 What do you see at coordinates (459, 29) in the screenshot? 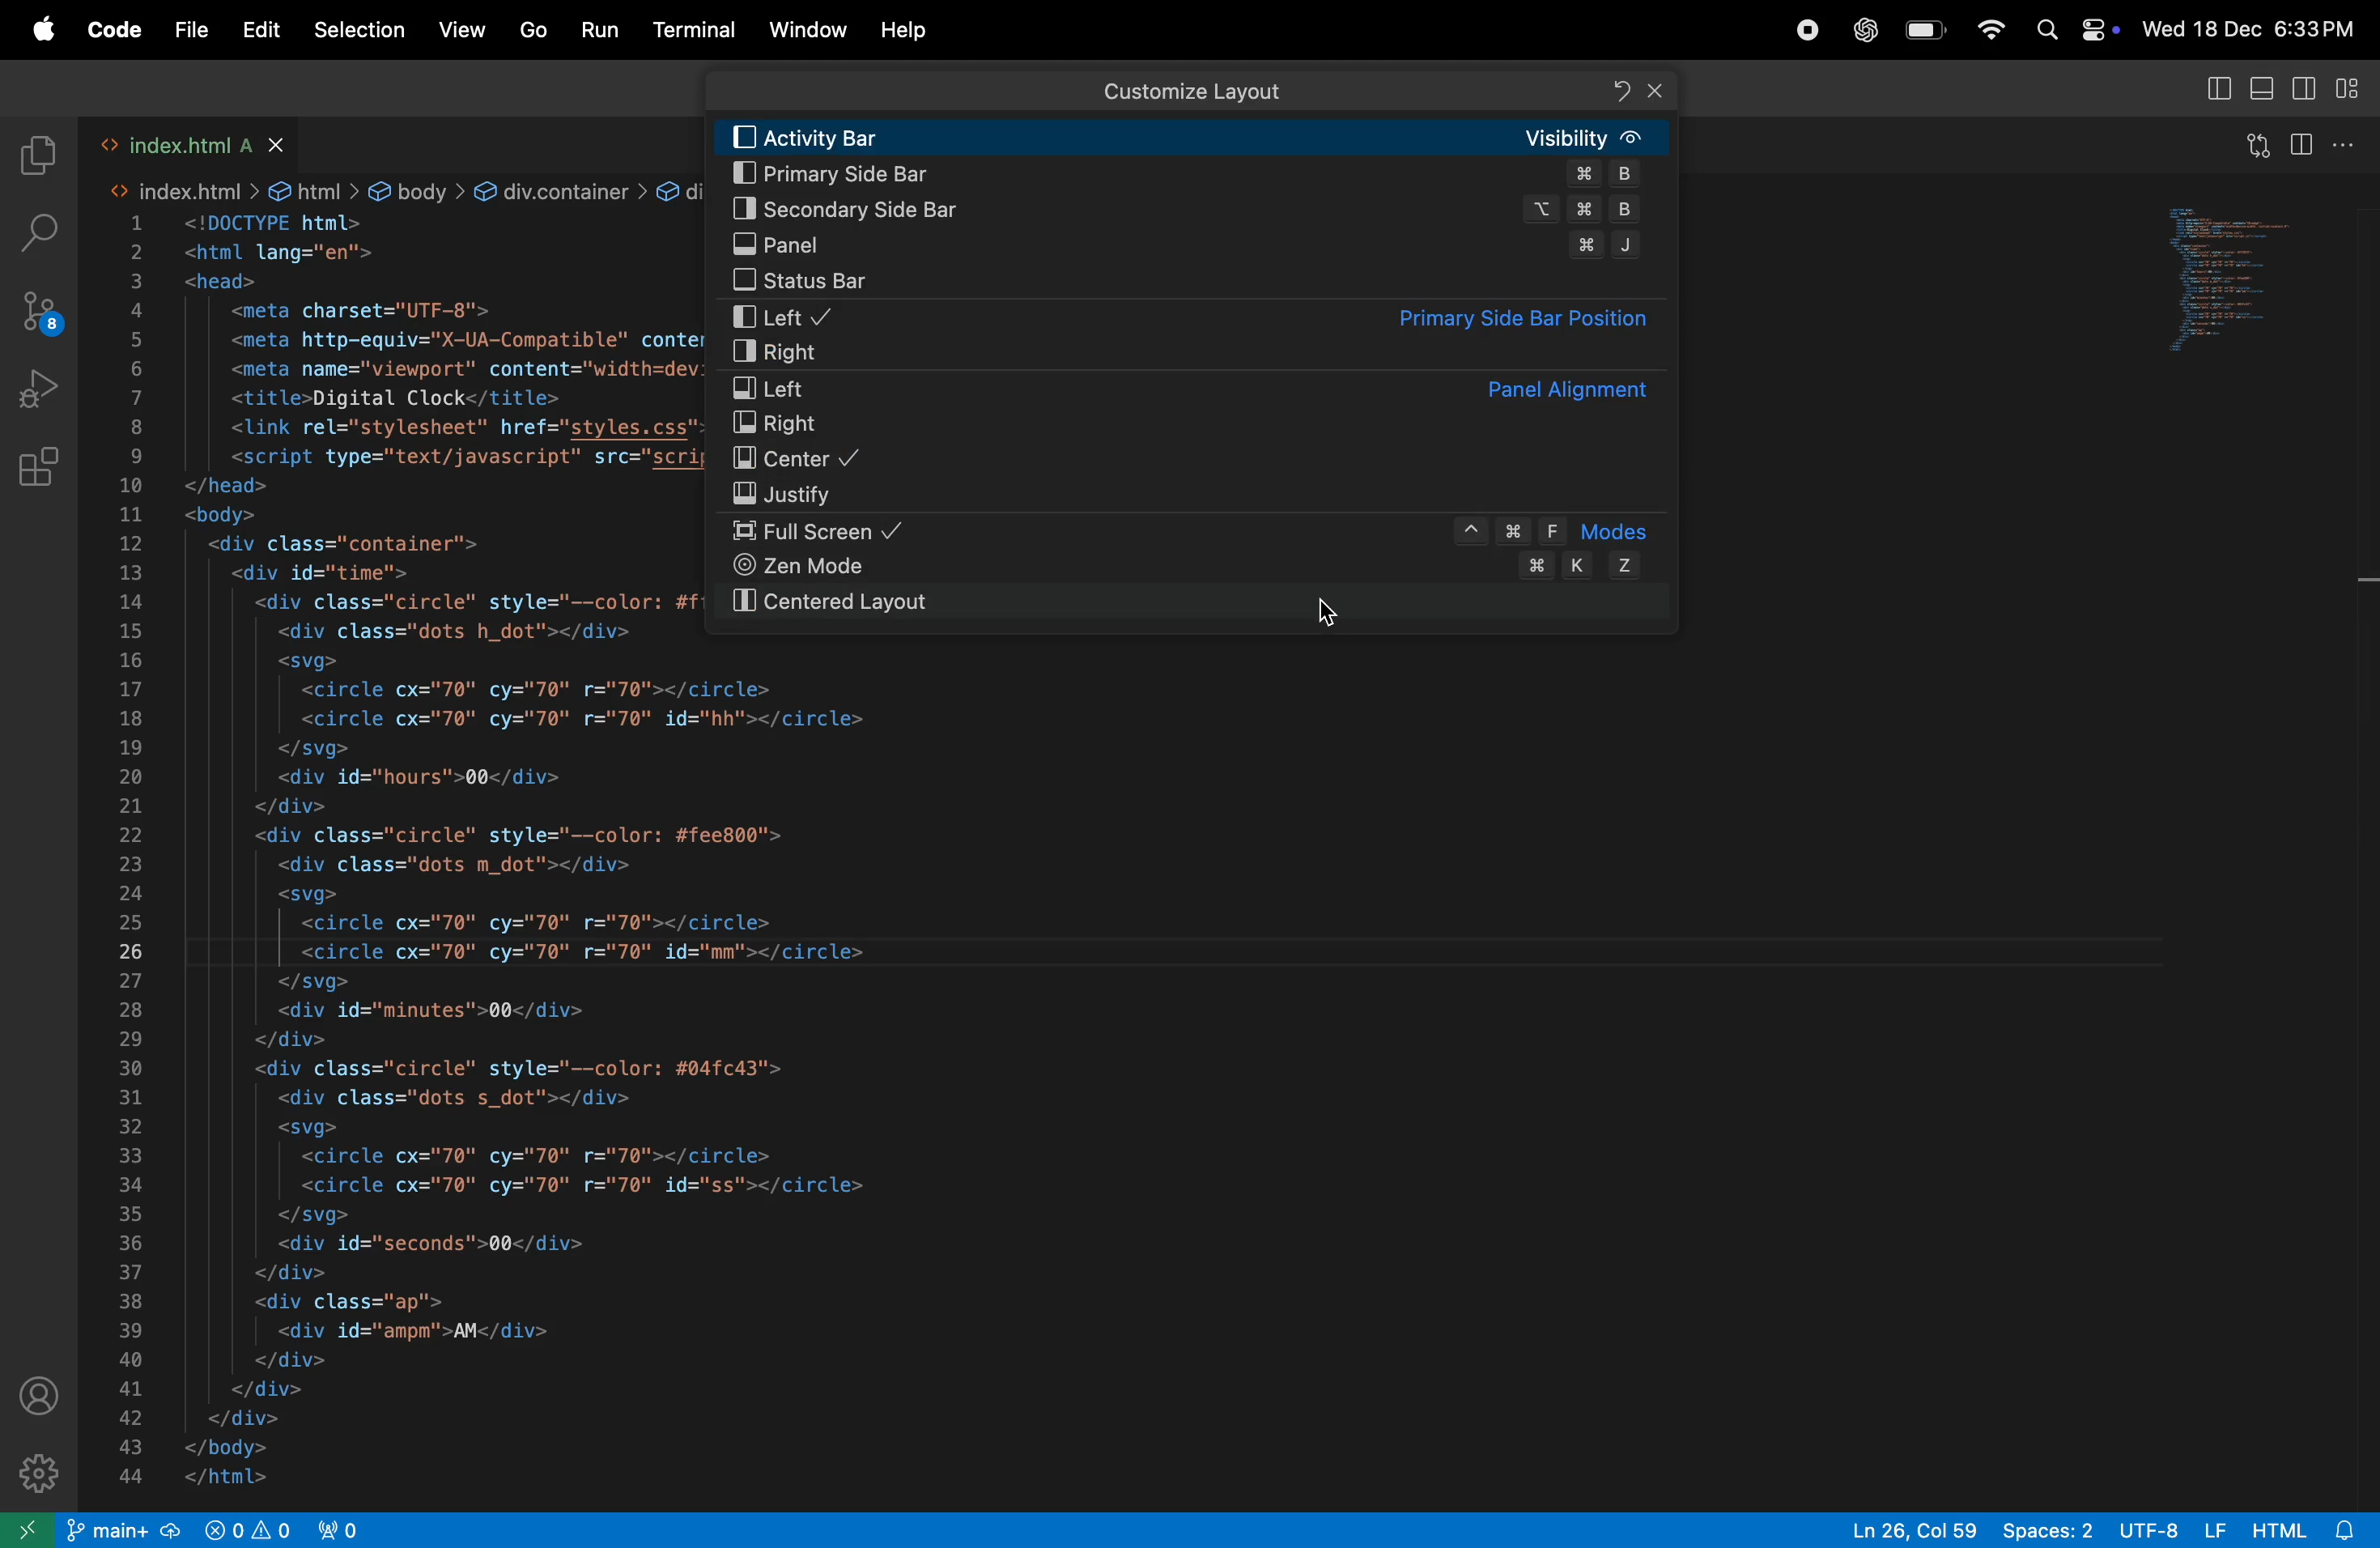
I see `view` at bounding box center [459, 29].